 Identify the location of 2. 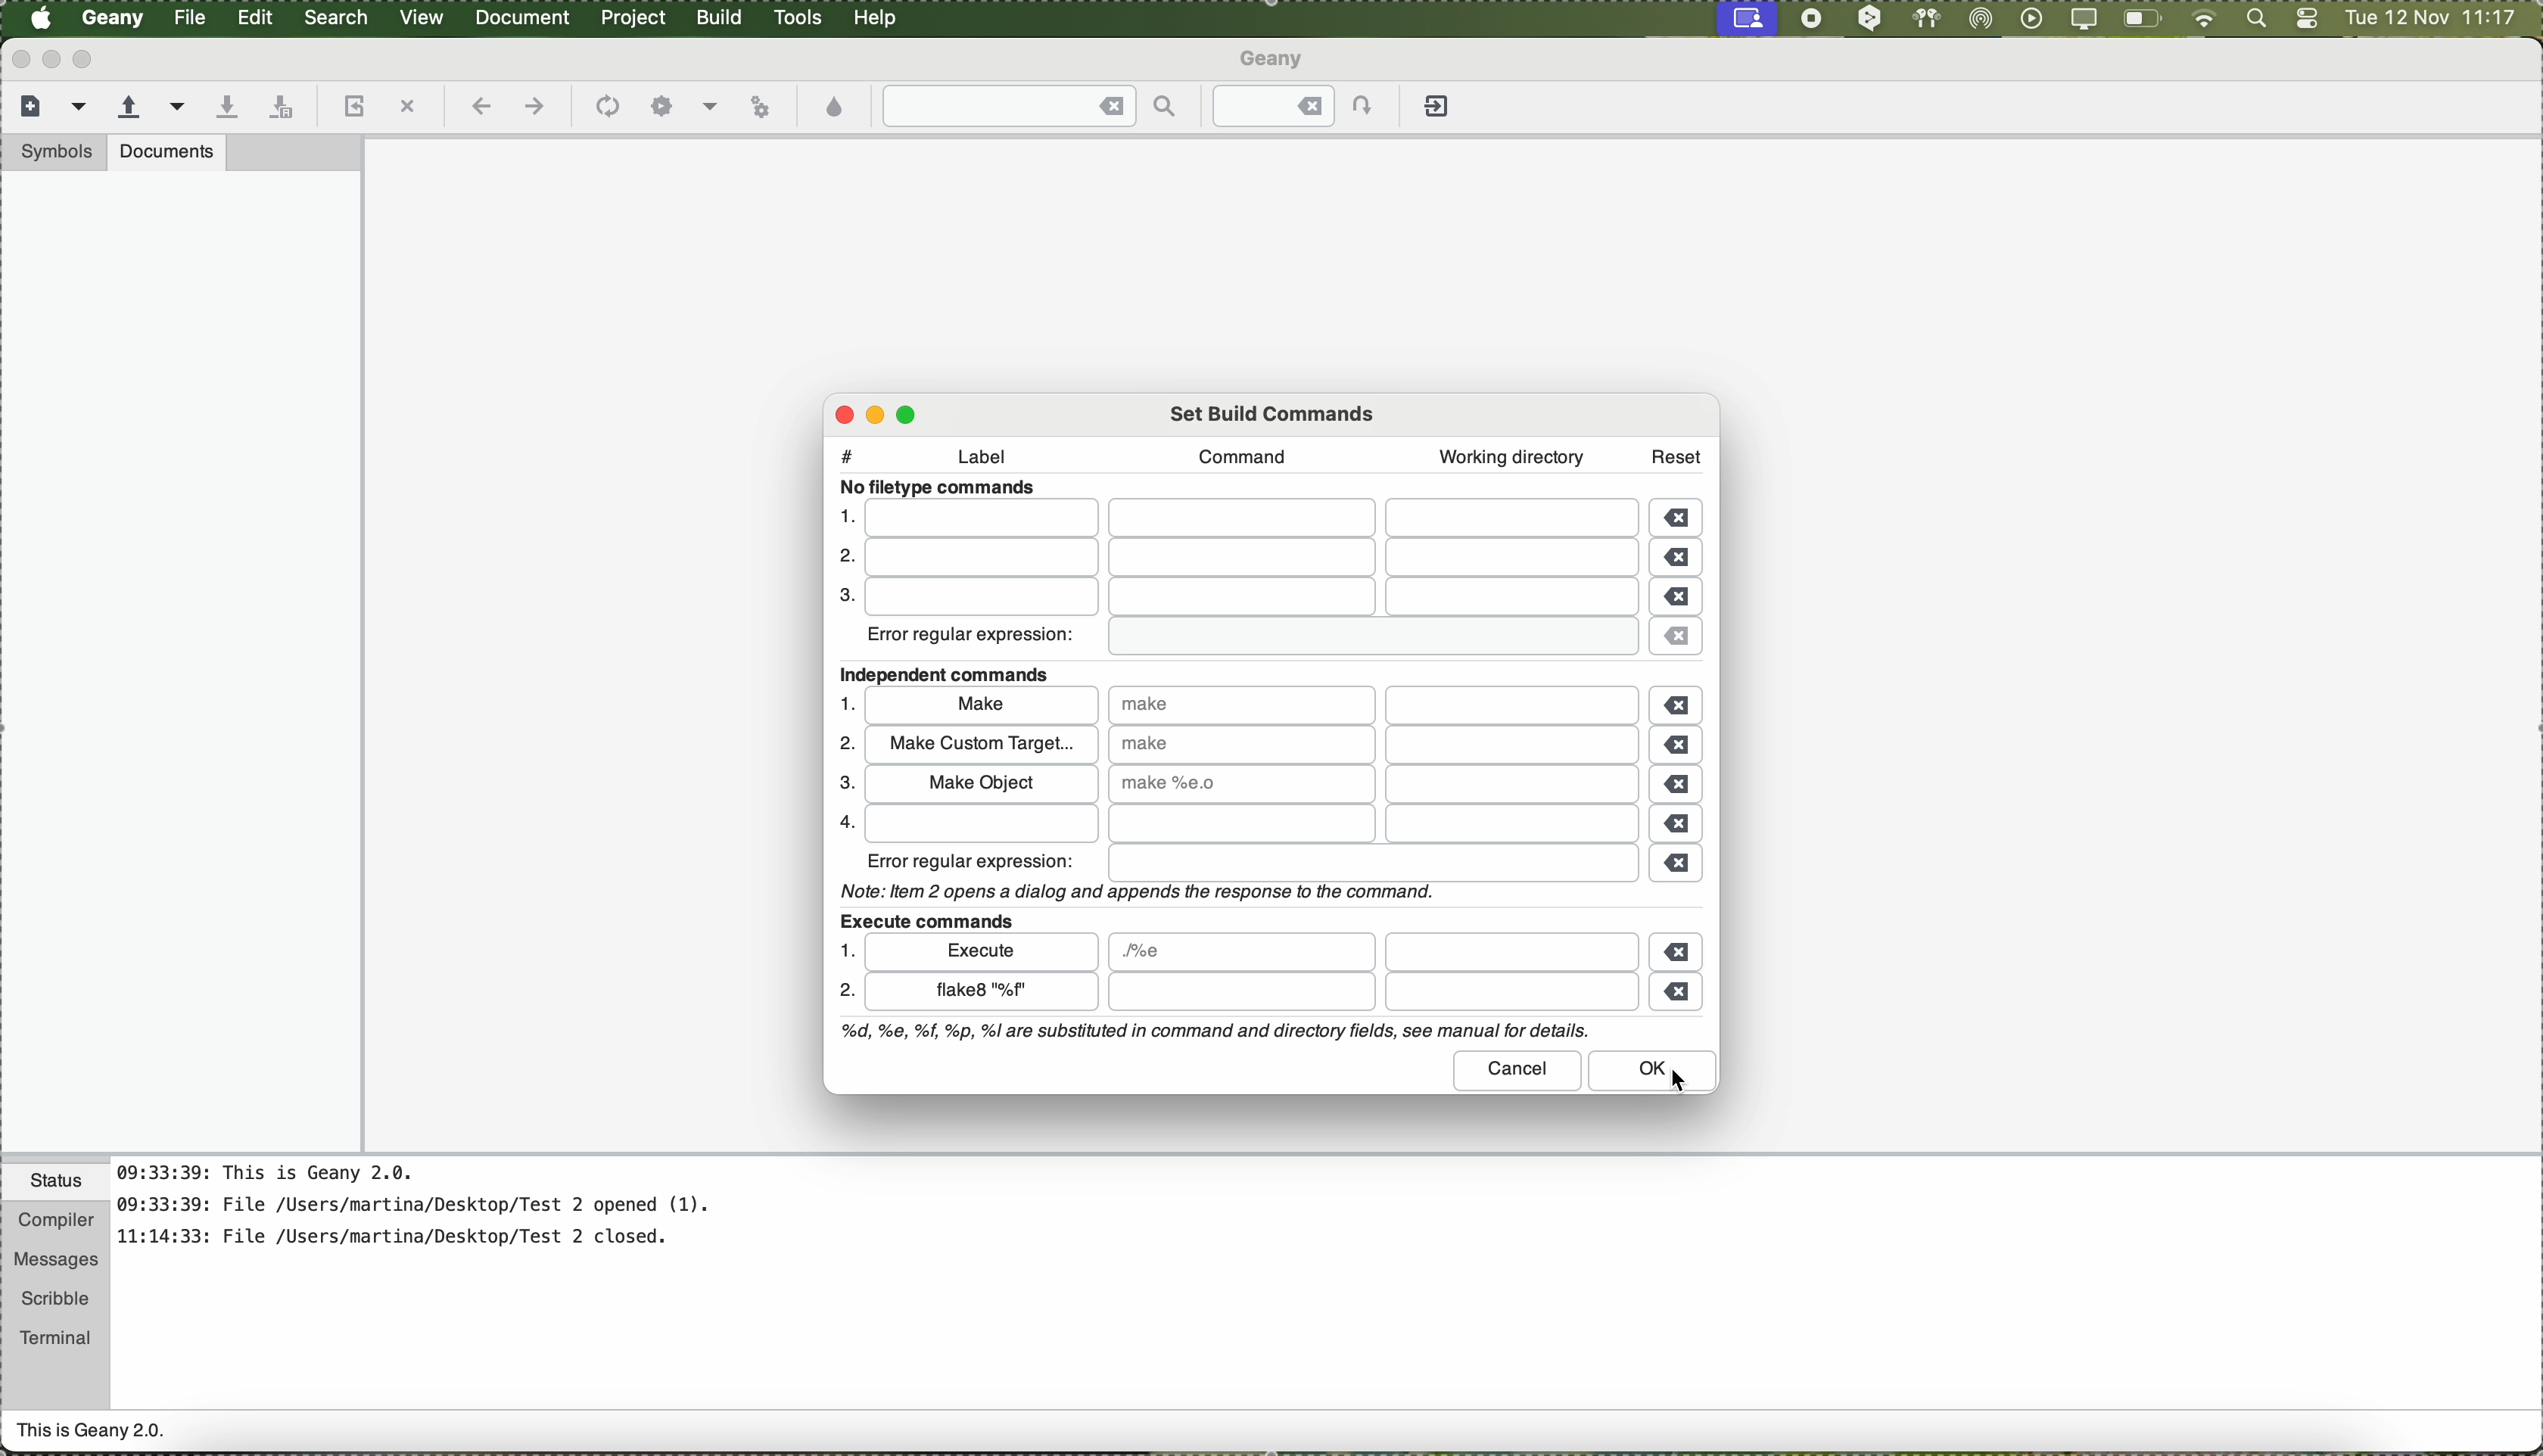
(846, 994).